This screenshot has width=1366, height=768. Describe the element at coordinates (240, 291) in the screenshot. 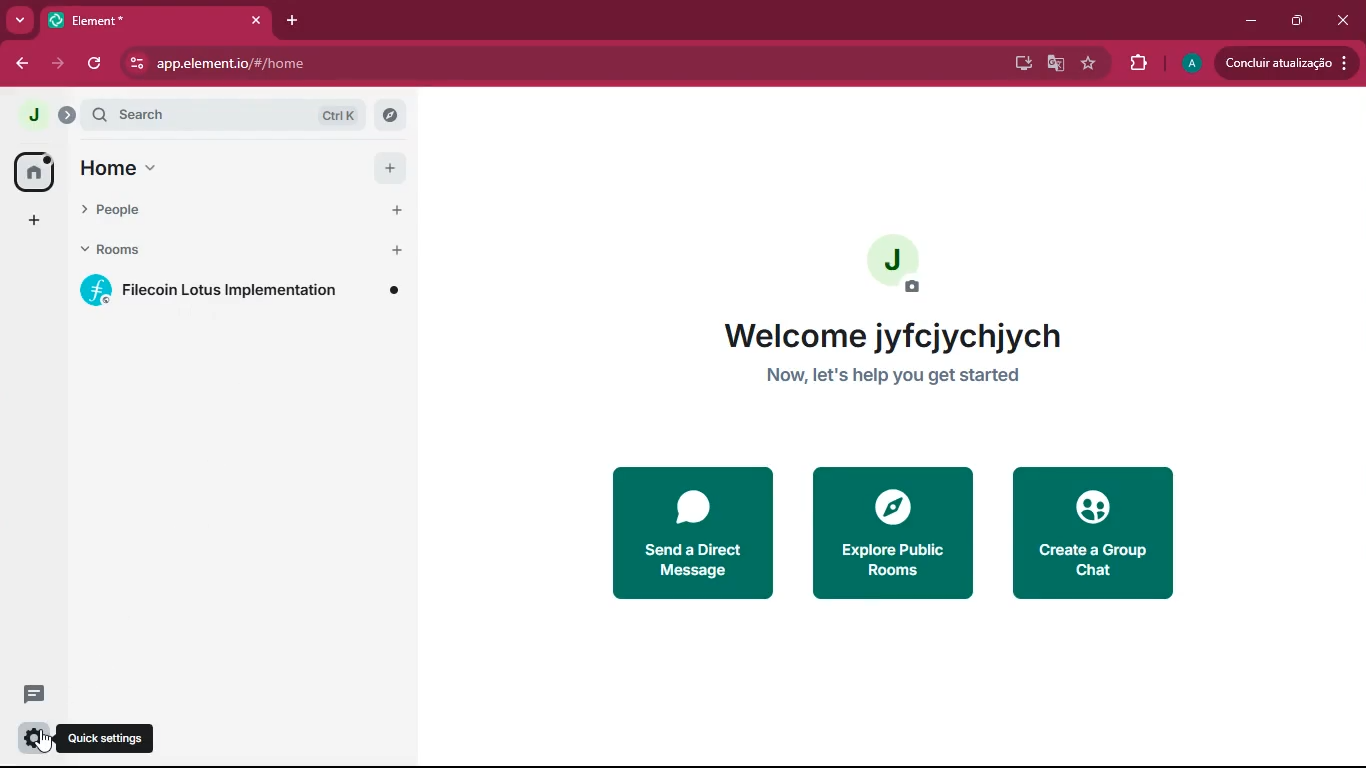

I see `room` at that location.